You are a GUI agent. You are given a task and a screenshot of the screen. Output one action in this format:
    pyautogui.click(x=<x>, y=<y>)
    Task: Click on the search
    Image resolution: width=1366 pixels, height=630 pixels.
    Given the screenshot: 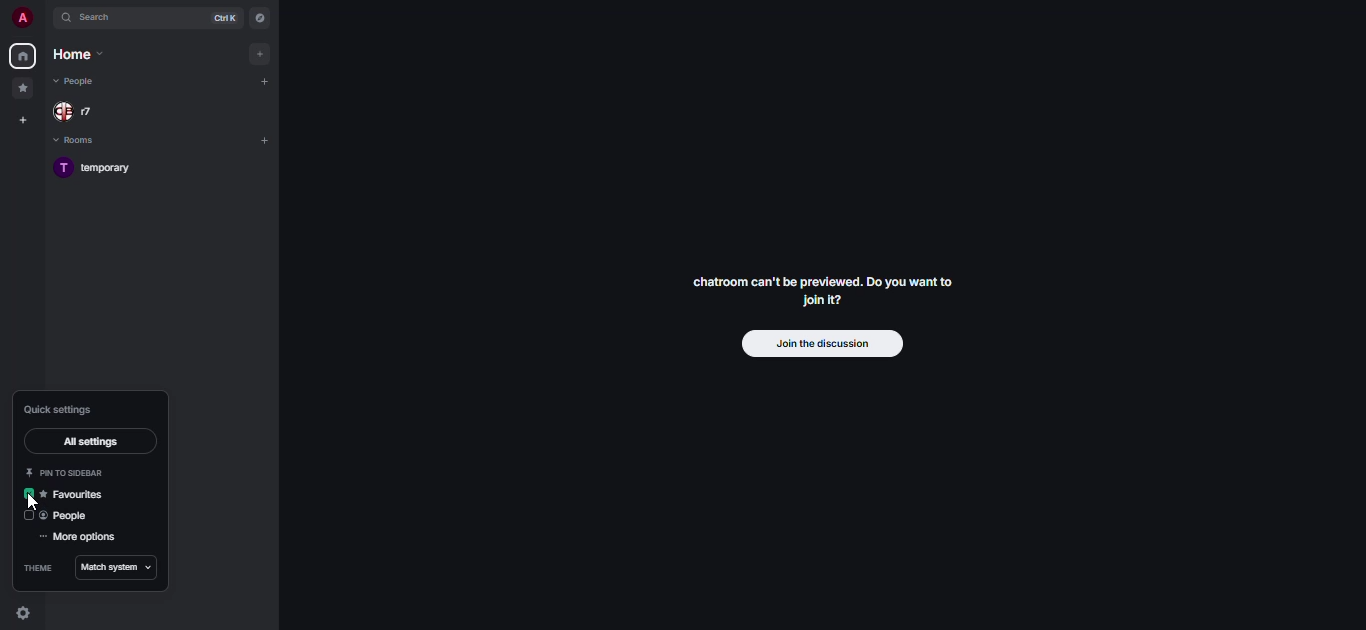 What is the action you would take?
    pyautogui.click(x=97, y=19)
    